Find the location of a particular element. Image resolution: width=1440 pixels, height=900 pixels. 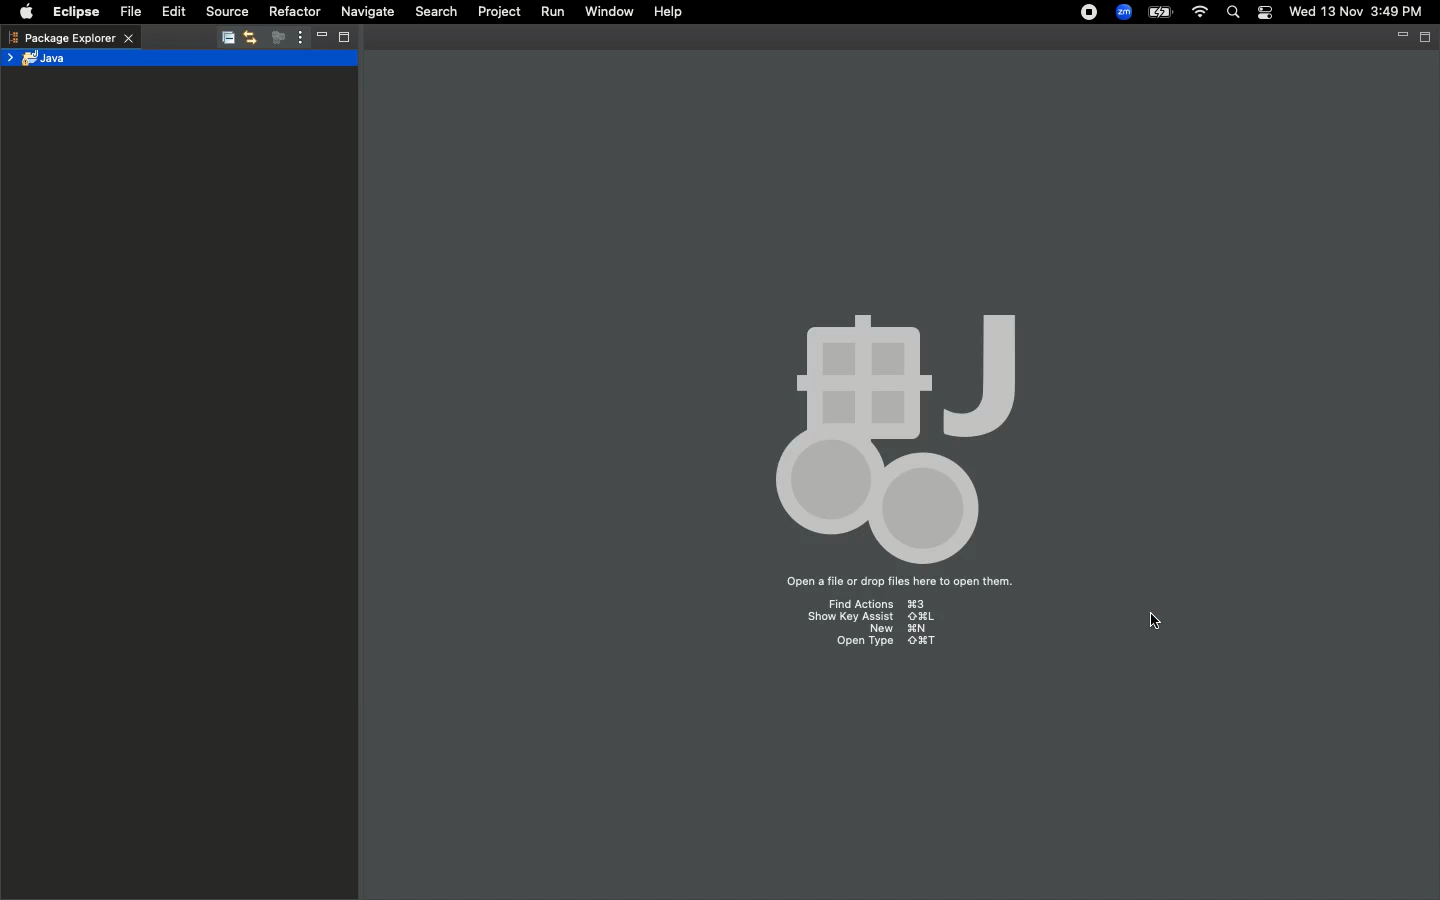

Refactor is located at coordinates (294, 12).